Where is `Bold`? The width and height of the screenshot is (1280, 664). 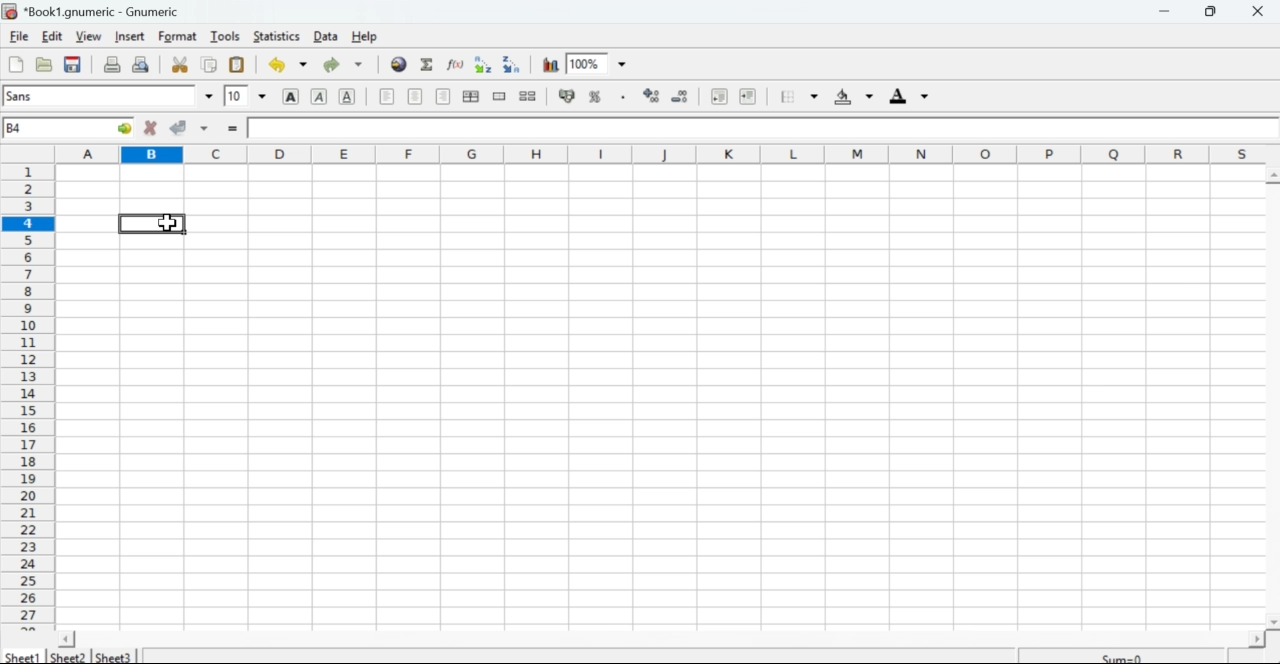 Bold is located at coordinates (294, 96).